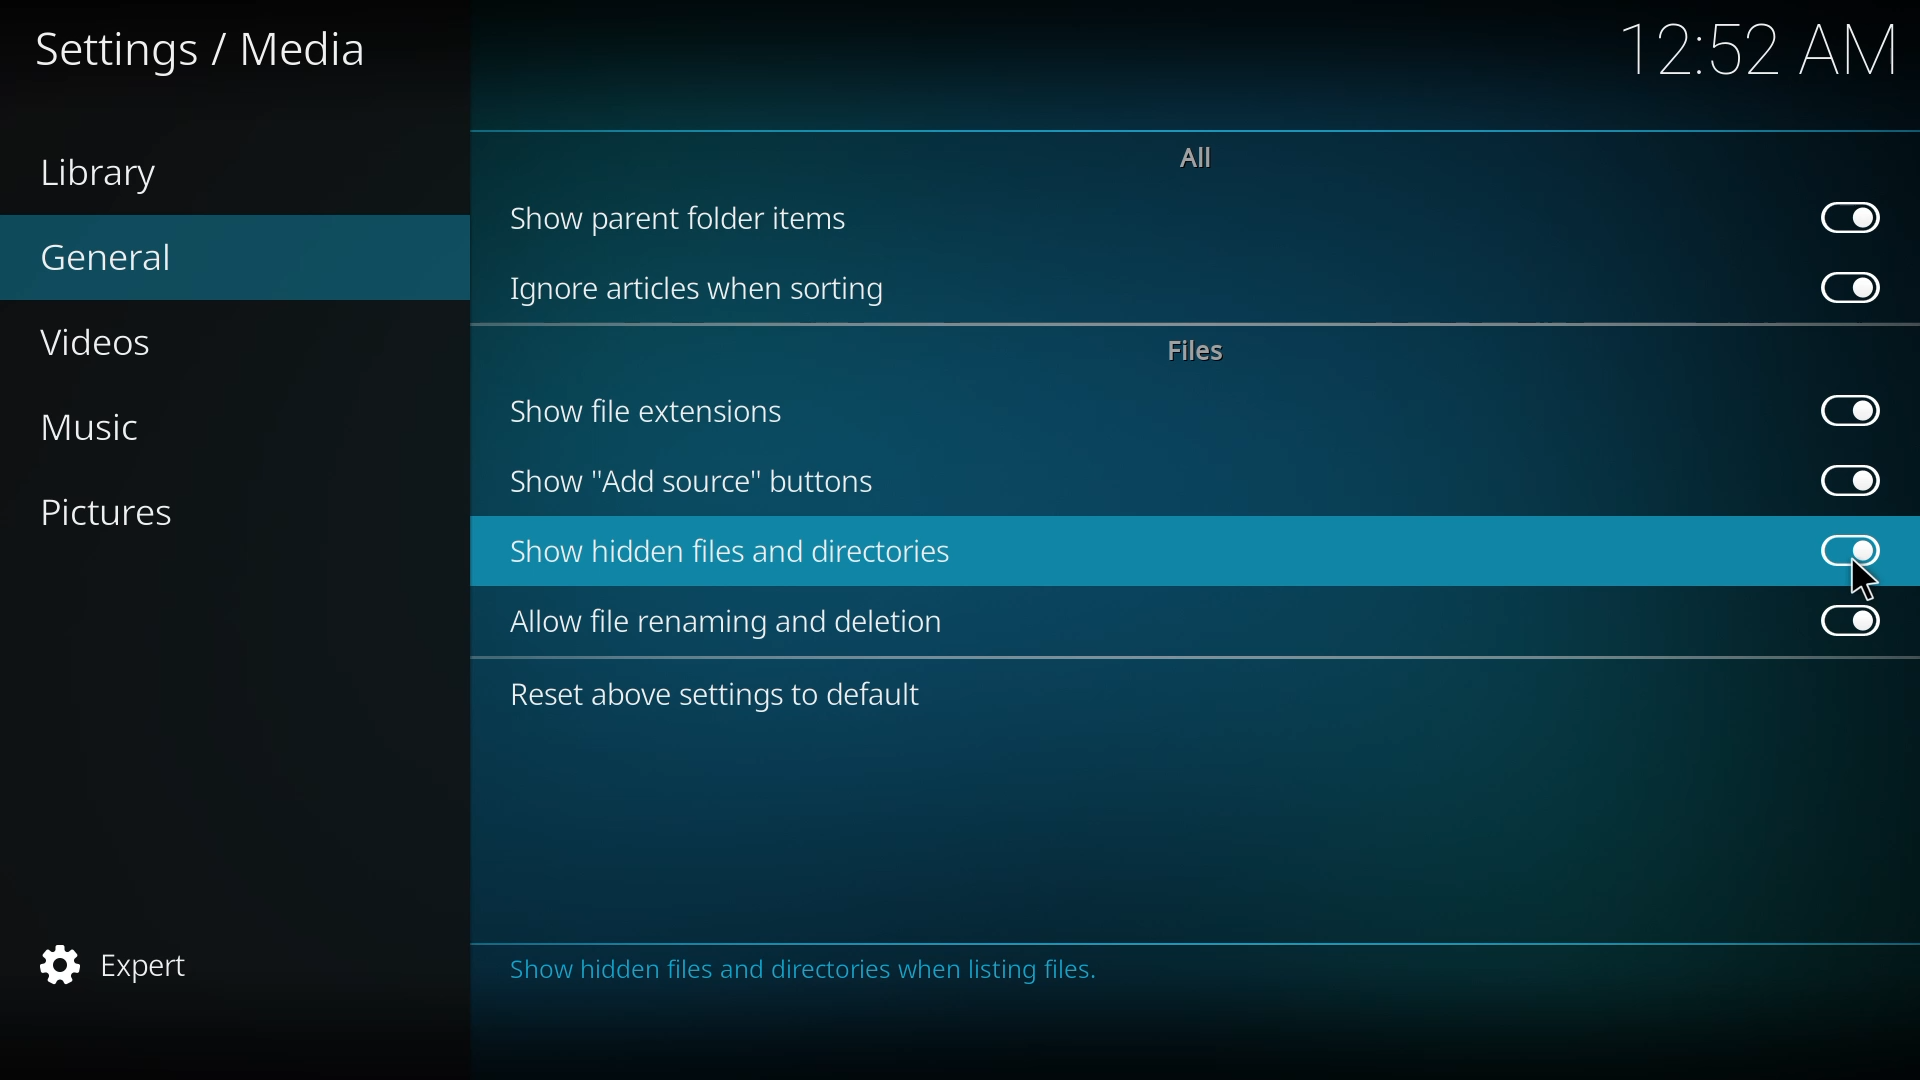 This screenshot has width=1920, height=1080. Describe the element at coordinates (732, 549) in the screenshot. I see `show hidden files and directories` at that location.